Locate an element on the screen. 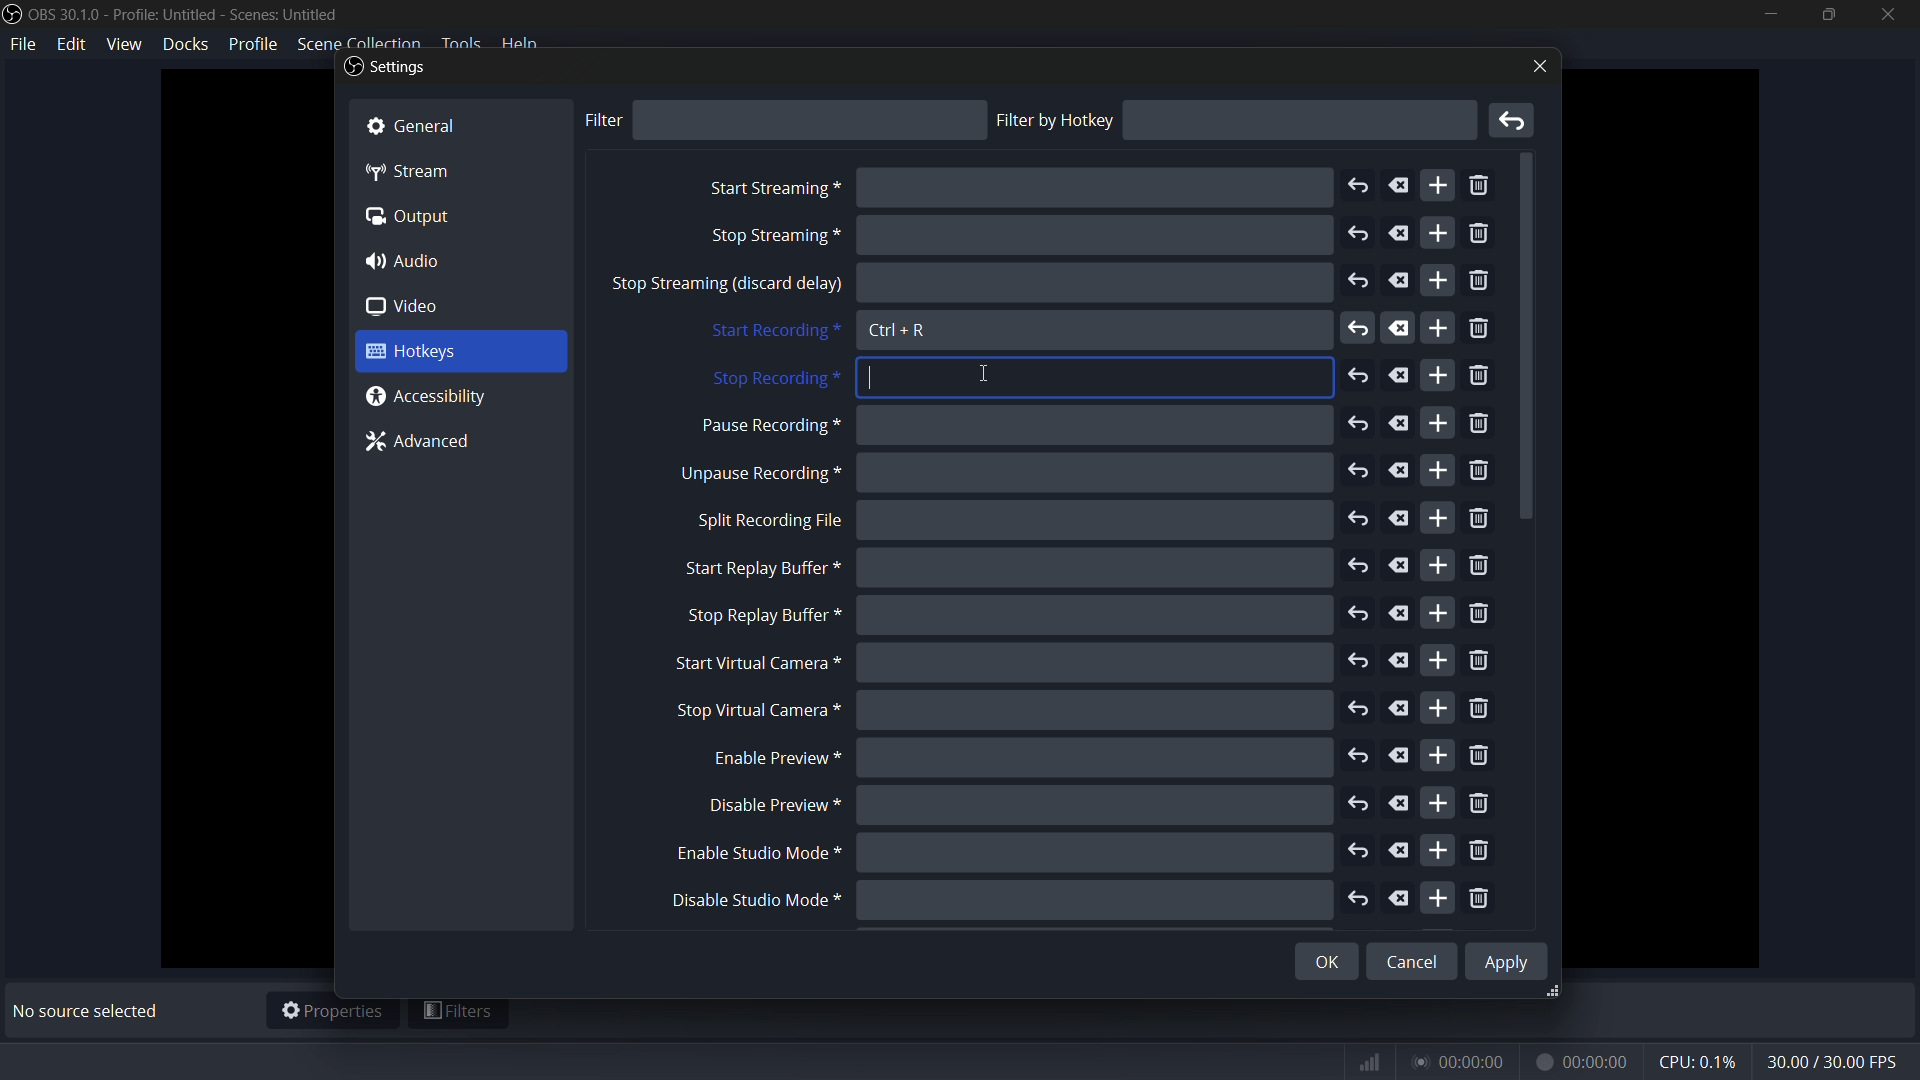 Image resolution: width=1920 pixels, height=1080 pixels. close app is located at coordinates (1889, 14).